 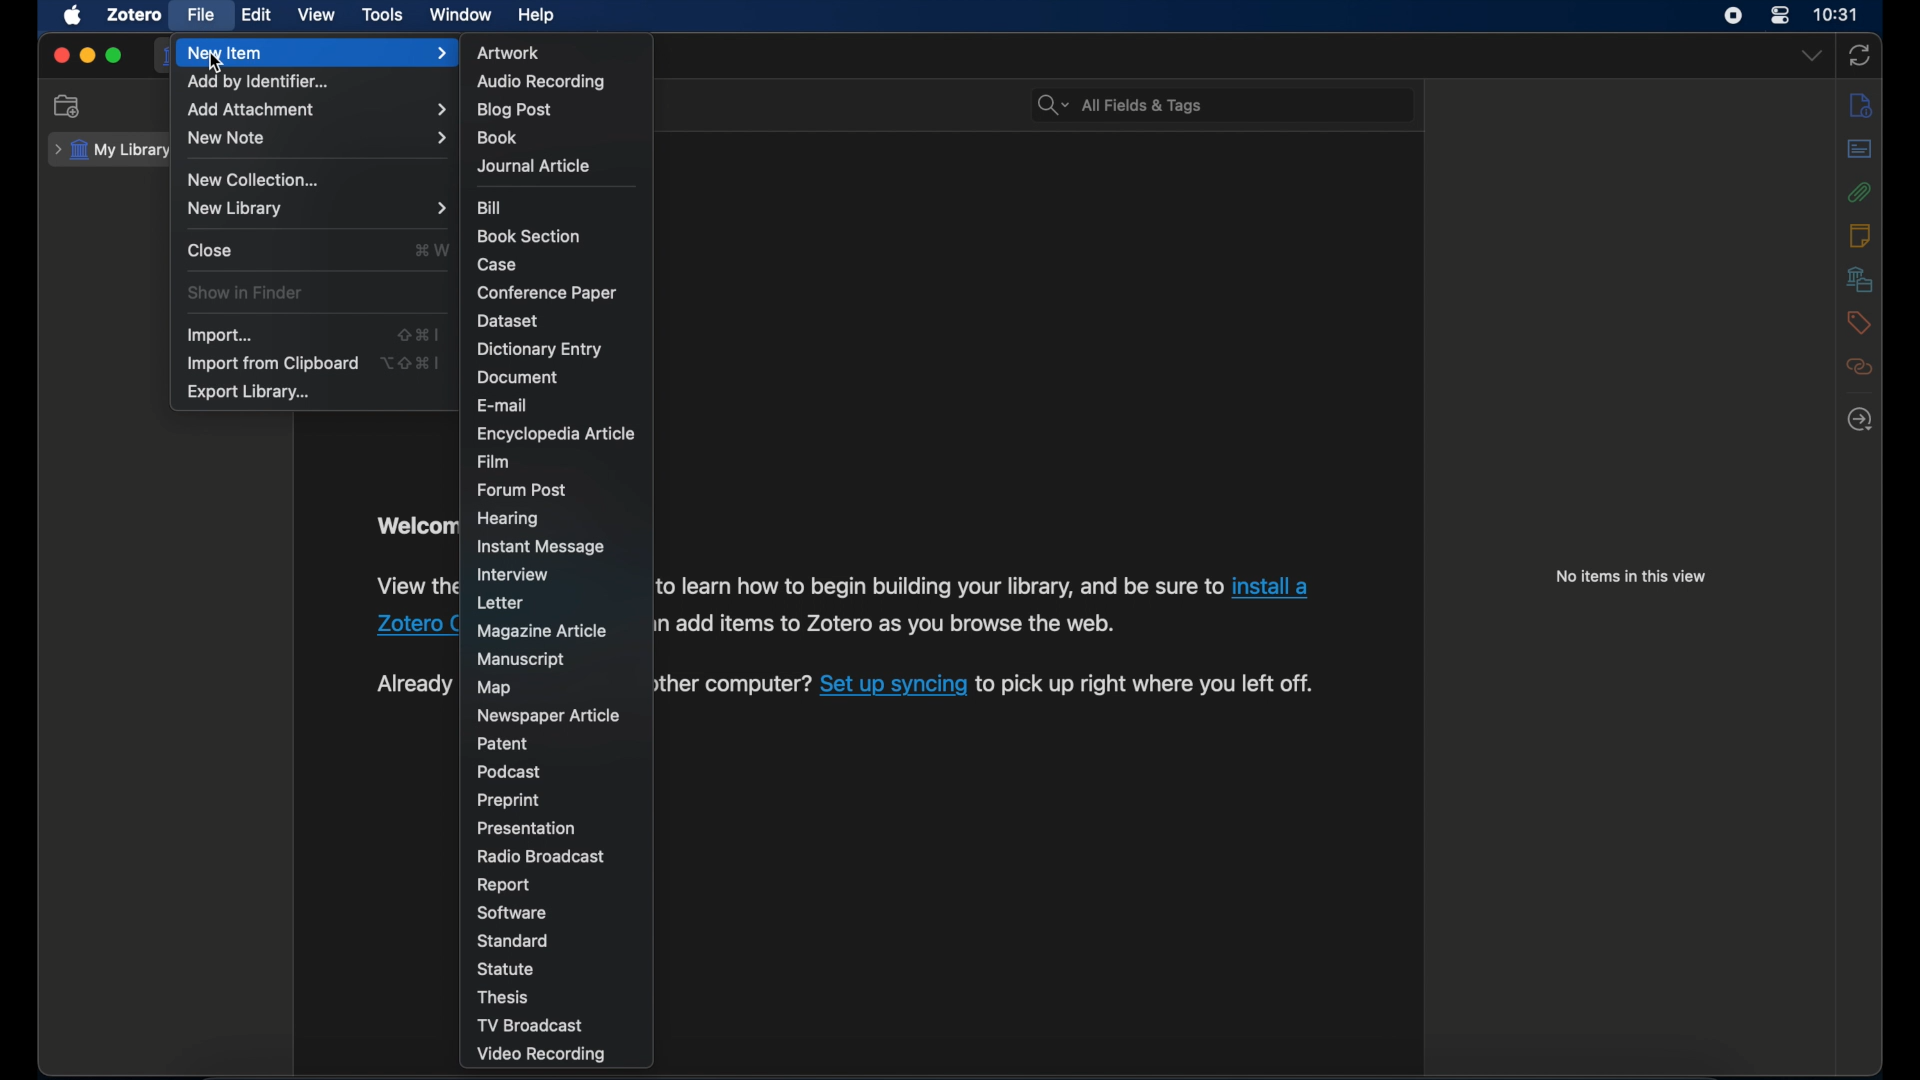 I want to click on magazine article, so click(x=542, y=632).